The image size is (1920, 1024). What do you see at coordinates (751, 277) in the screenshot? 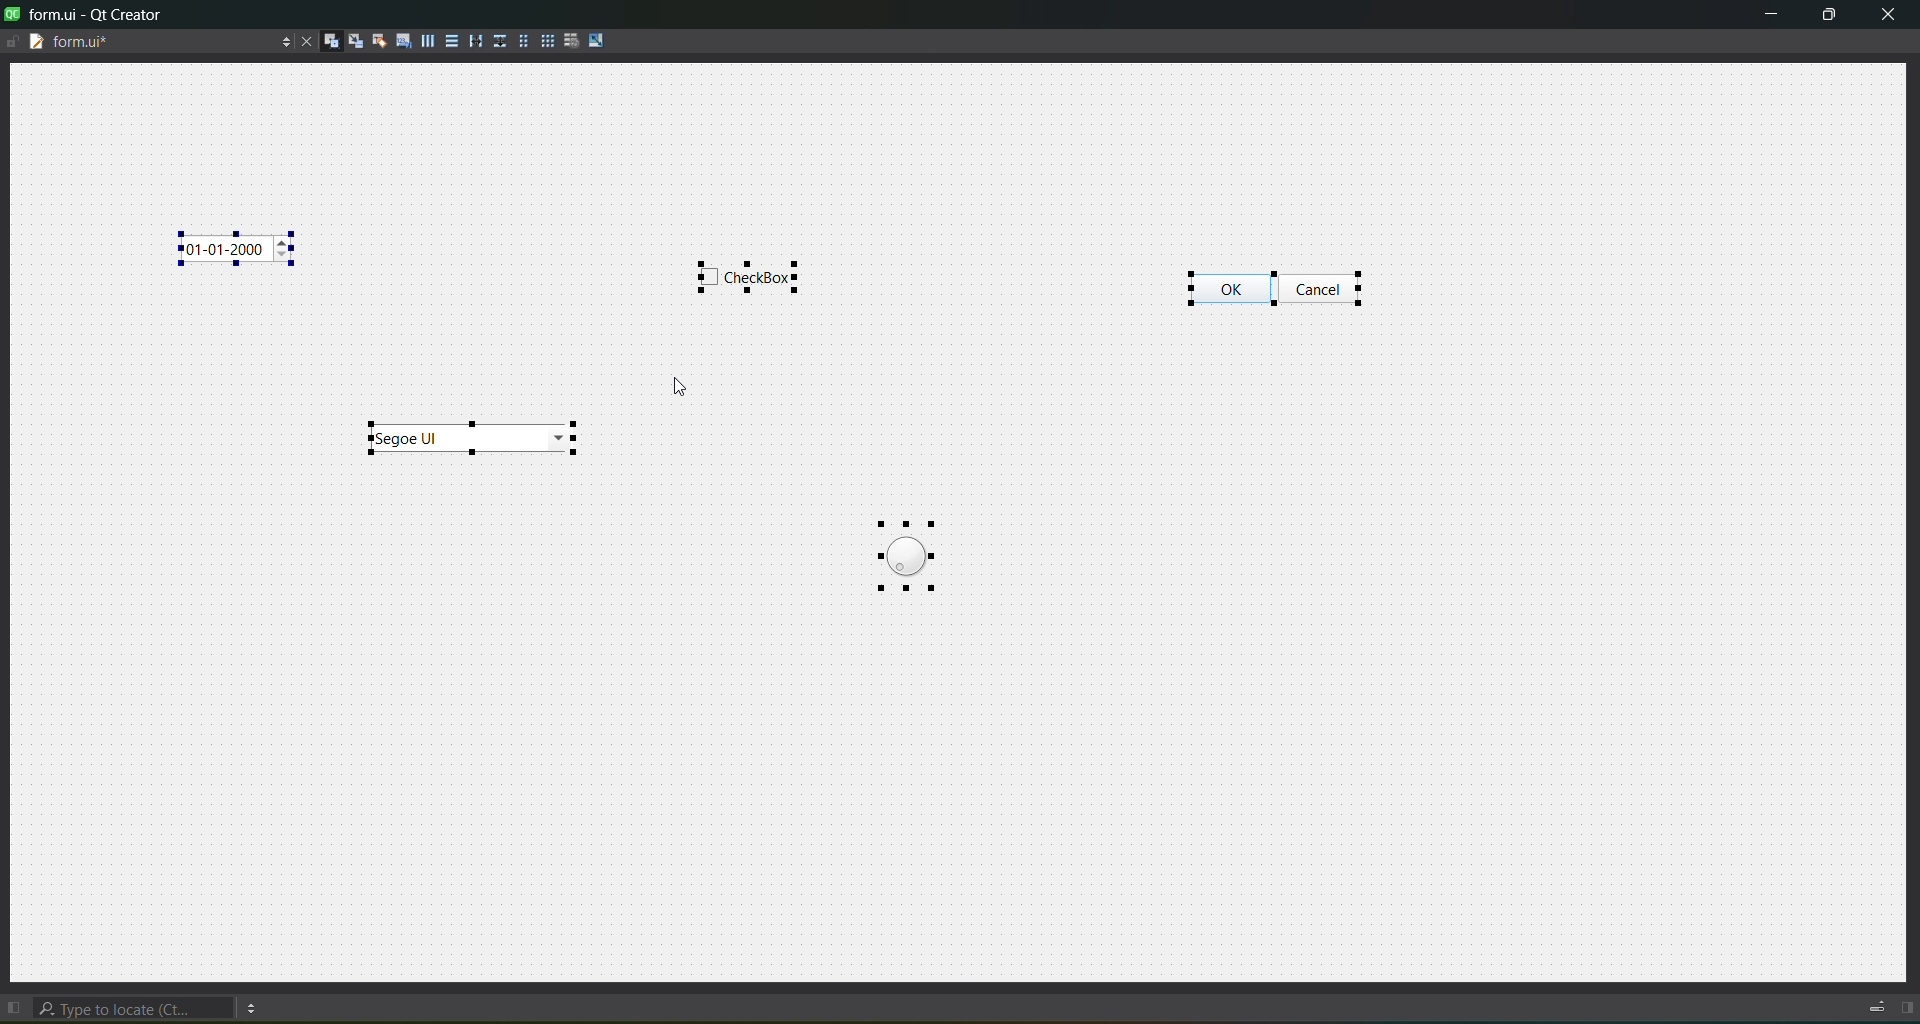
I see `Selected Widgets` at bounding box center [751, 277].